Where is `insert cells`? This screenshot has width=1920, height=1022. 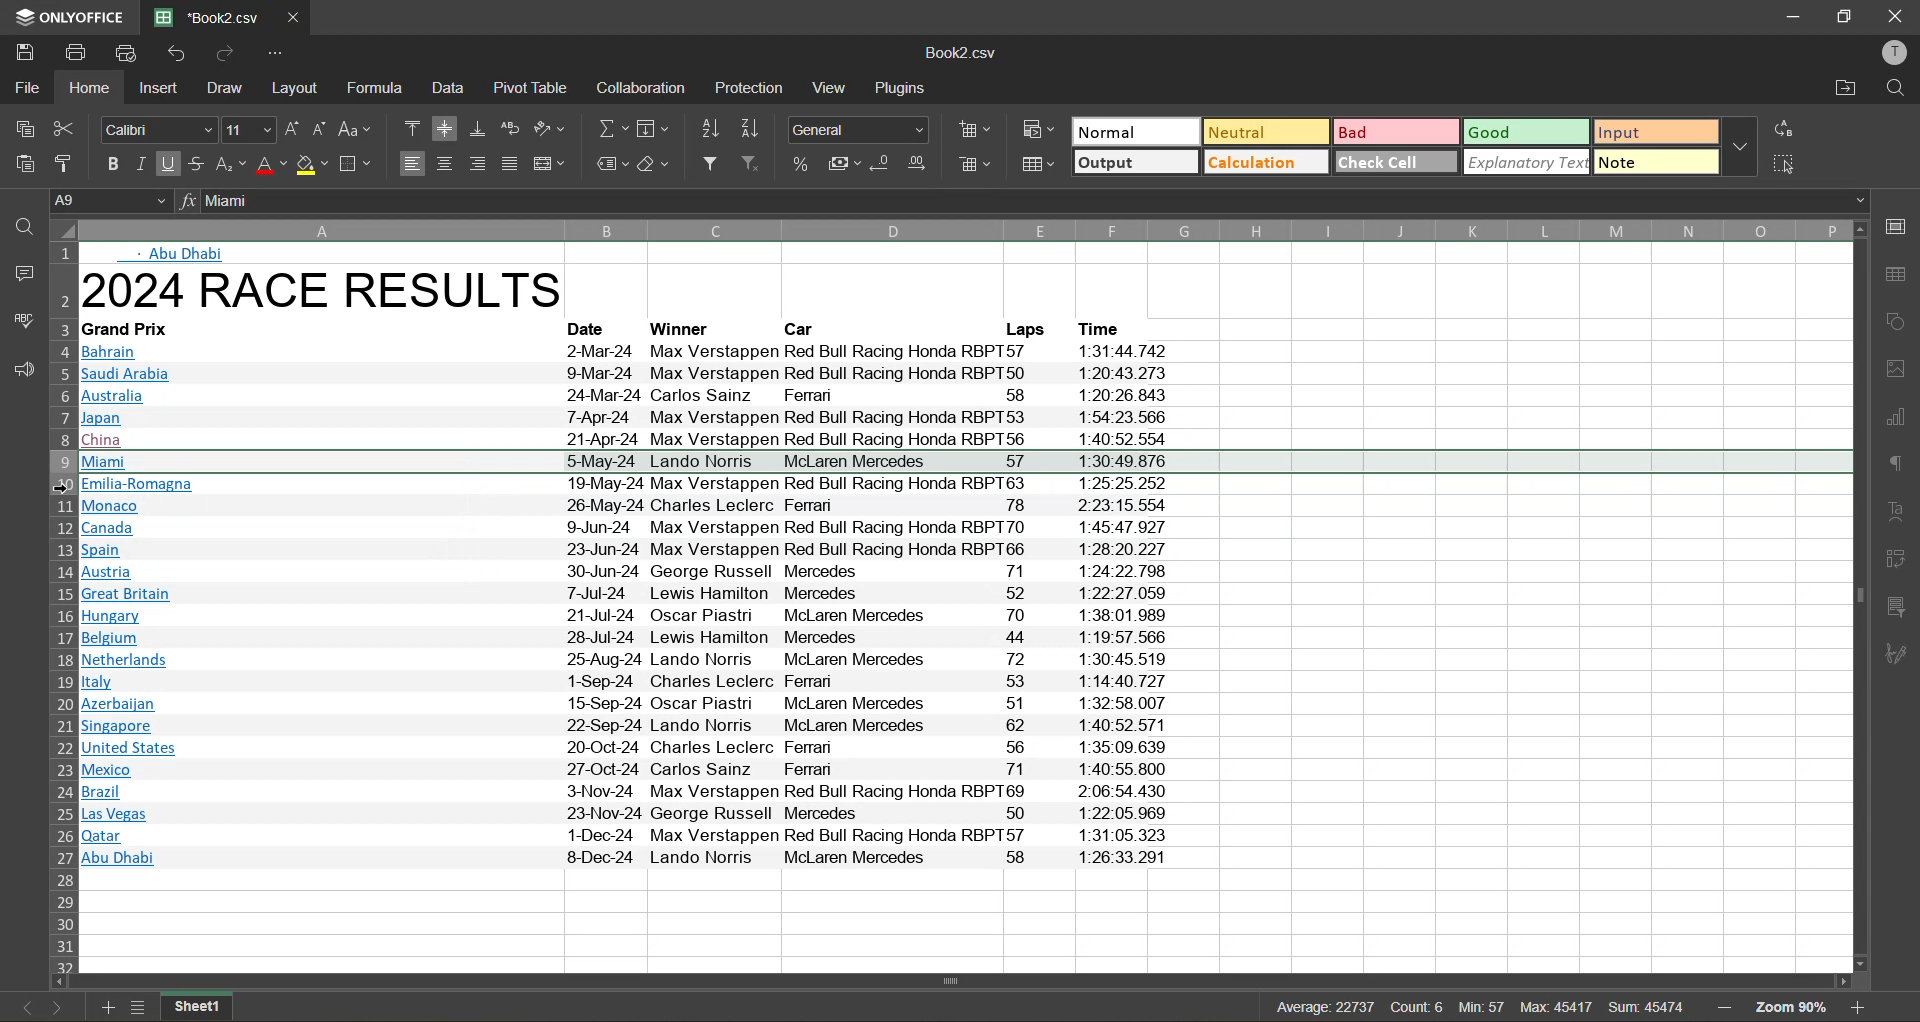
insert cells is located at coordinates (971, 131).